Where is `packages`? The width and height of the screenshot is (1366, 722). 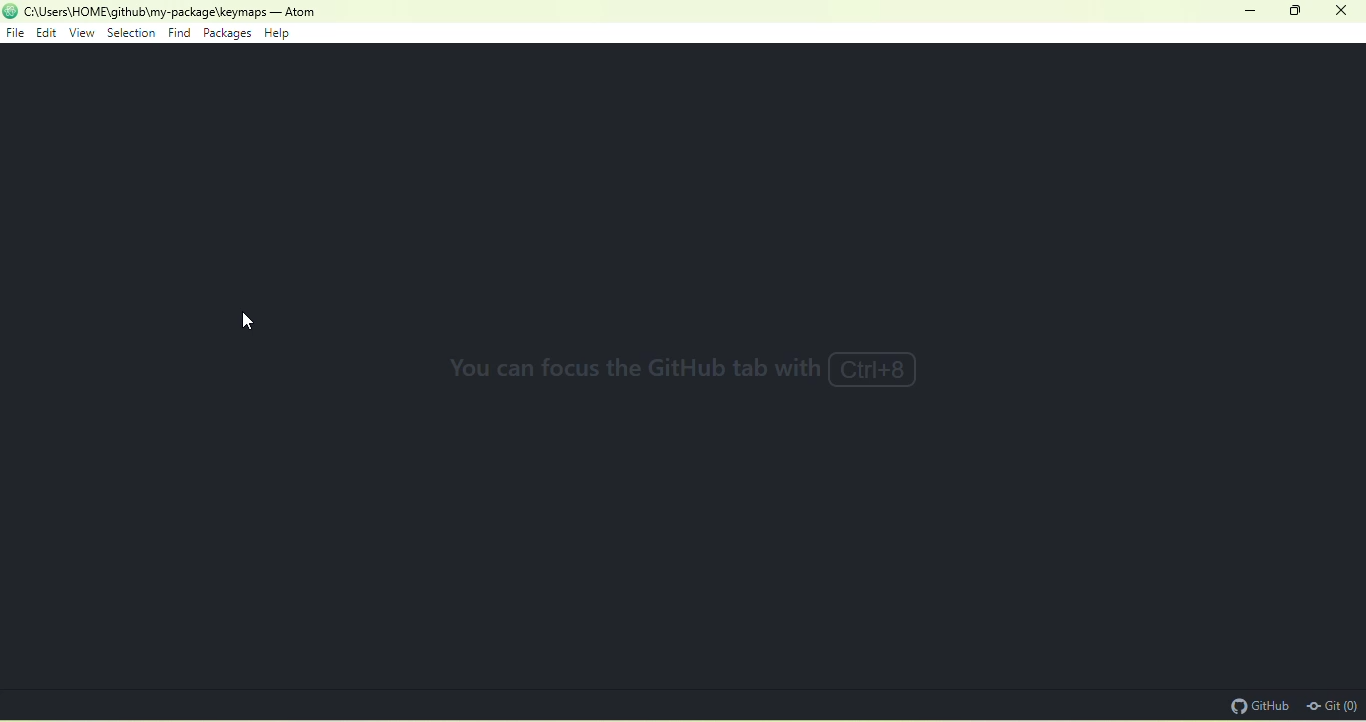 packages is located at coordinates (226, 34).